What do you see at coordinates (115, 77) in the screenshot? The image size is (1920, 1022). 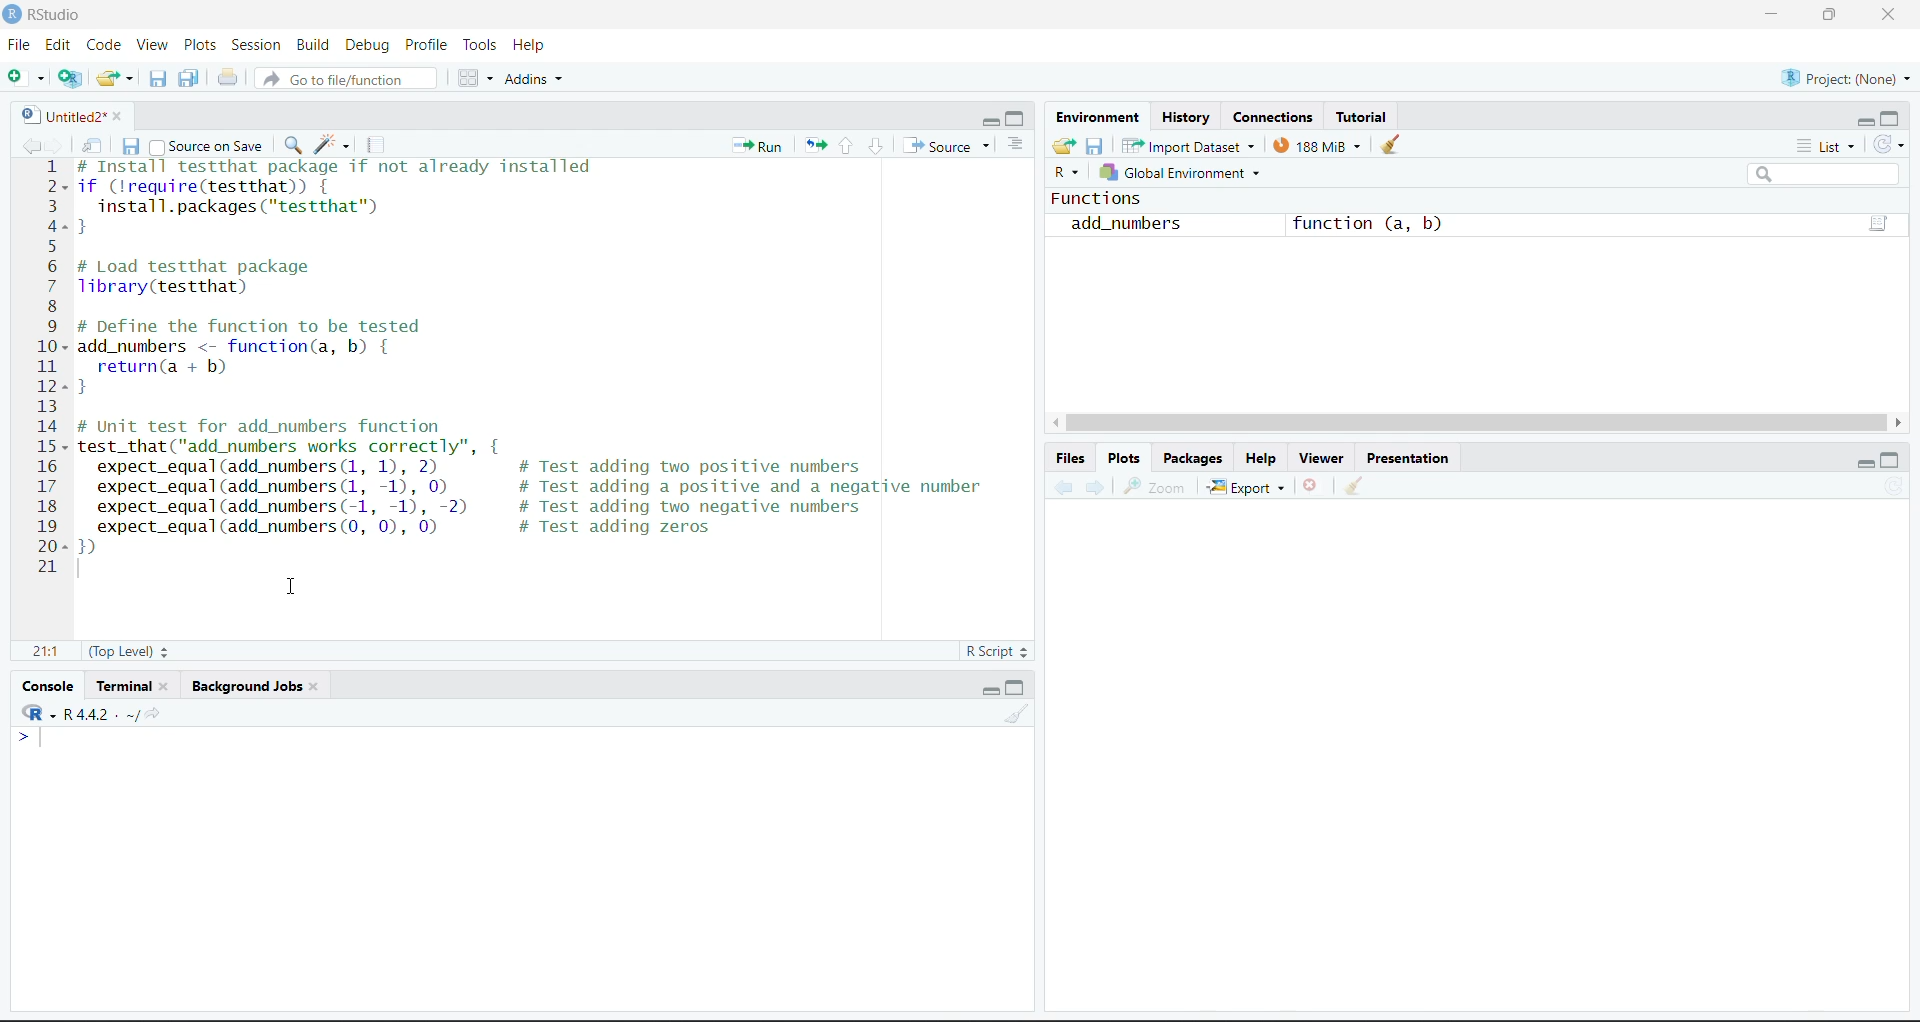 I see `open an existing file` at bounding box center [115, 77].